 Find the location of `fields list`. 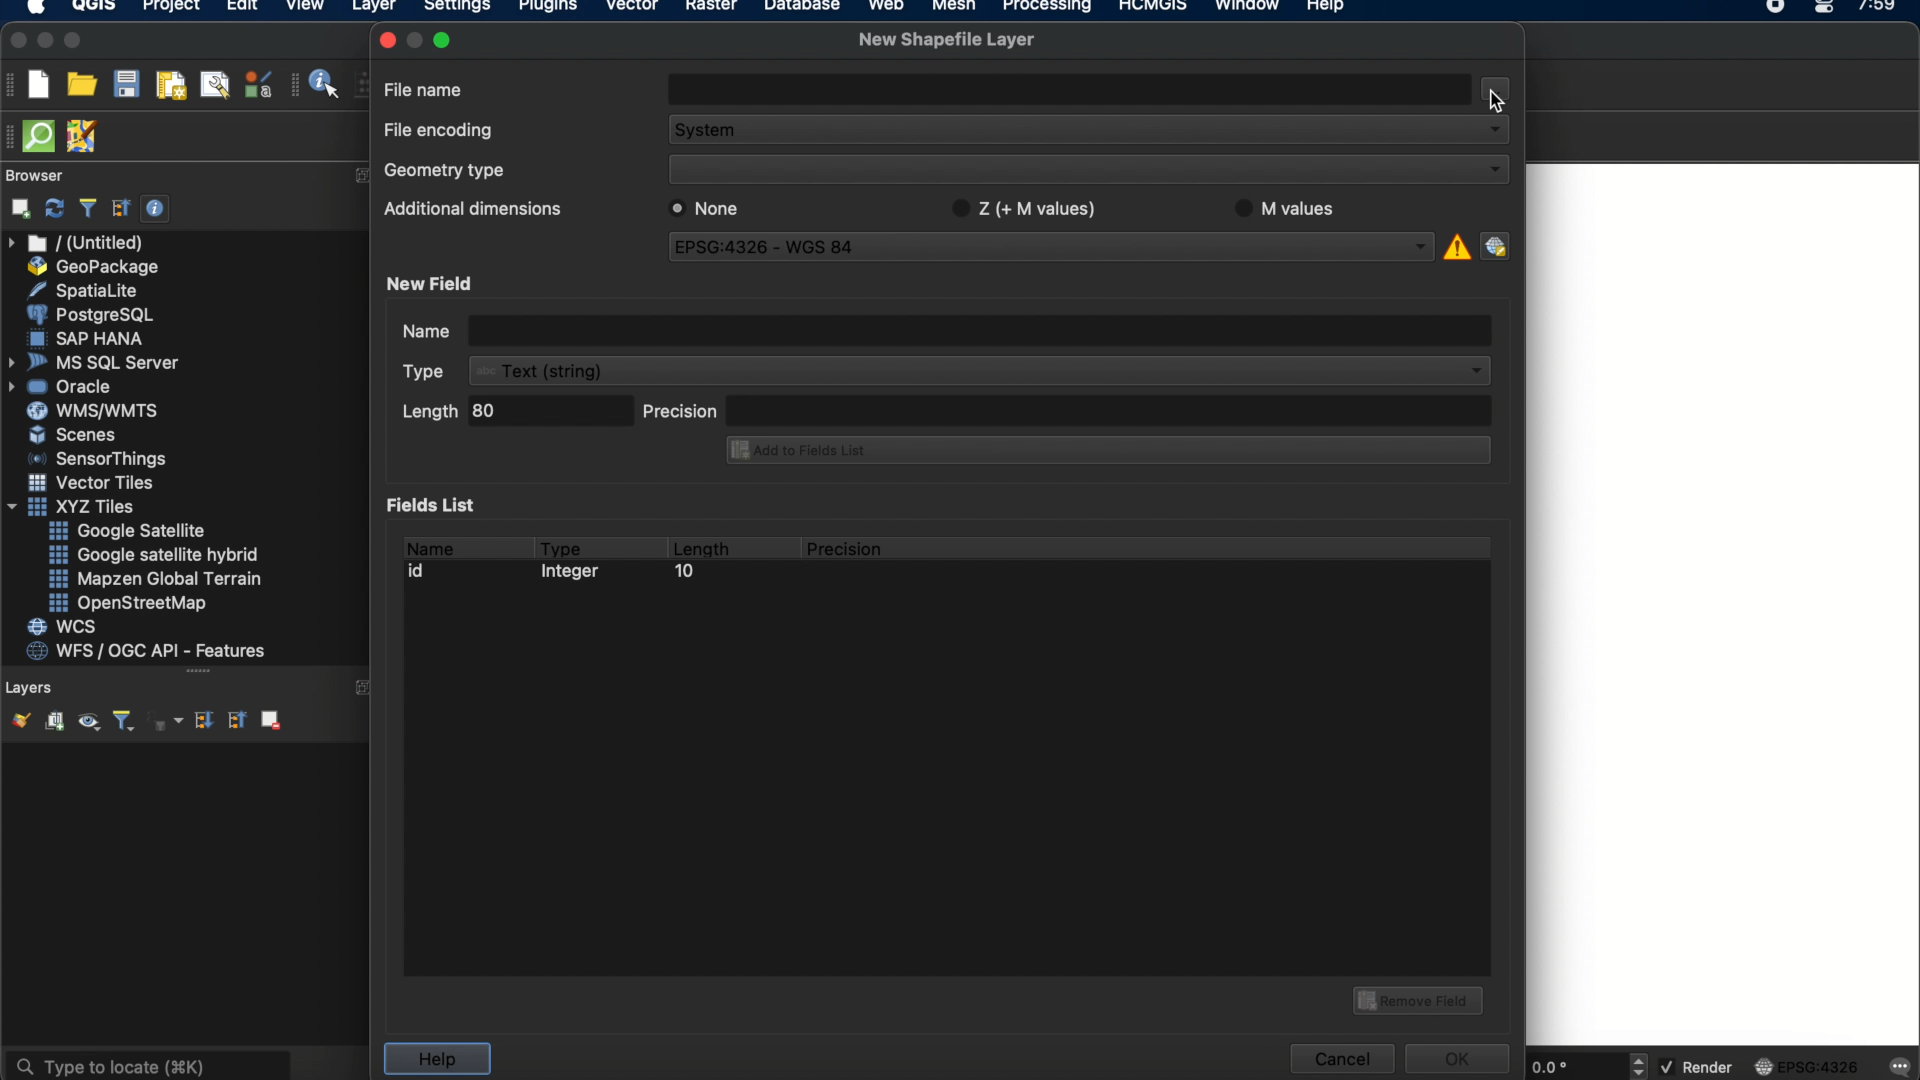

fields list is located at coordinates (436, 504).